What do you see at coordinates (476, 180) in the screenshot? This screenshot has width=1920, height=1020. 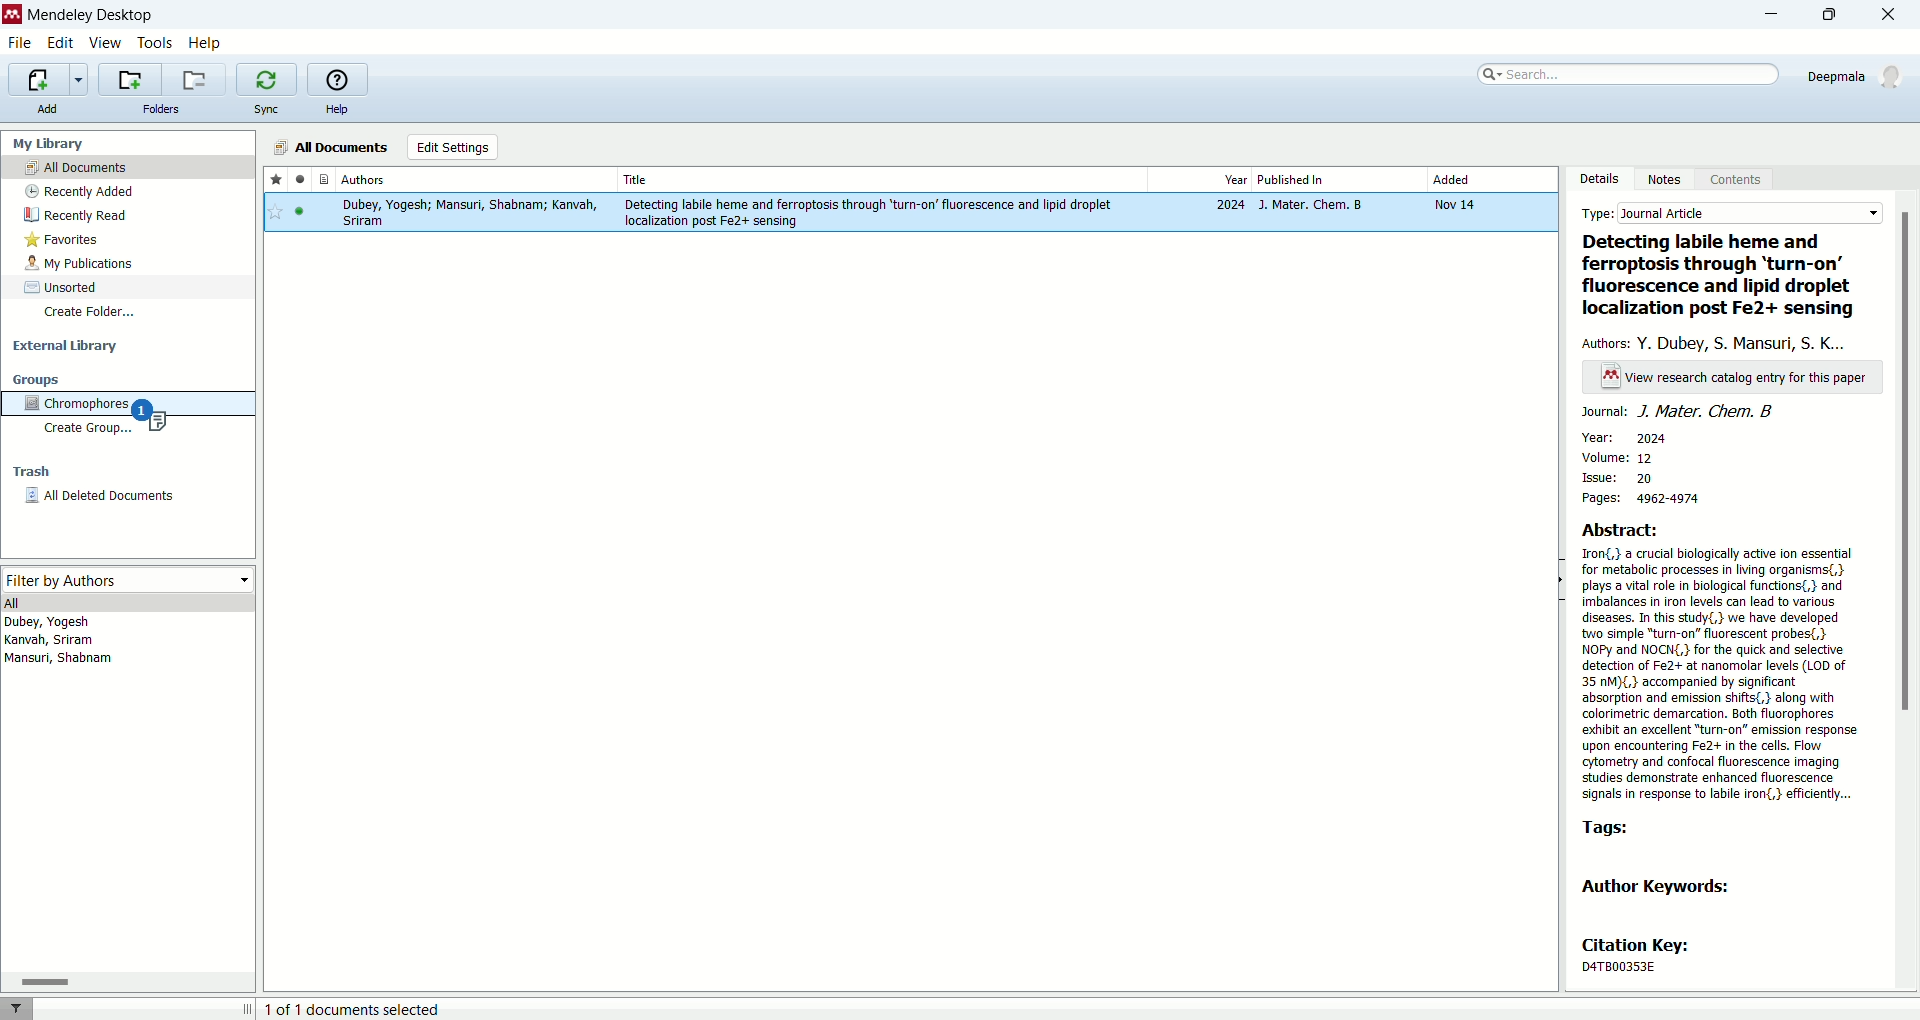 I see `authors` at bounding box center [476, 180].